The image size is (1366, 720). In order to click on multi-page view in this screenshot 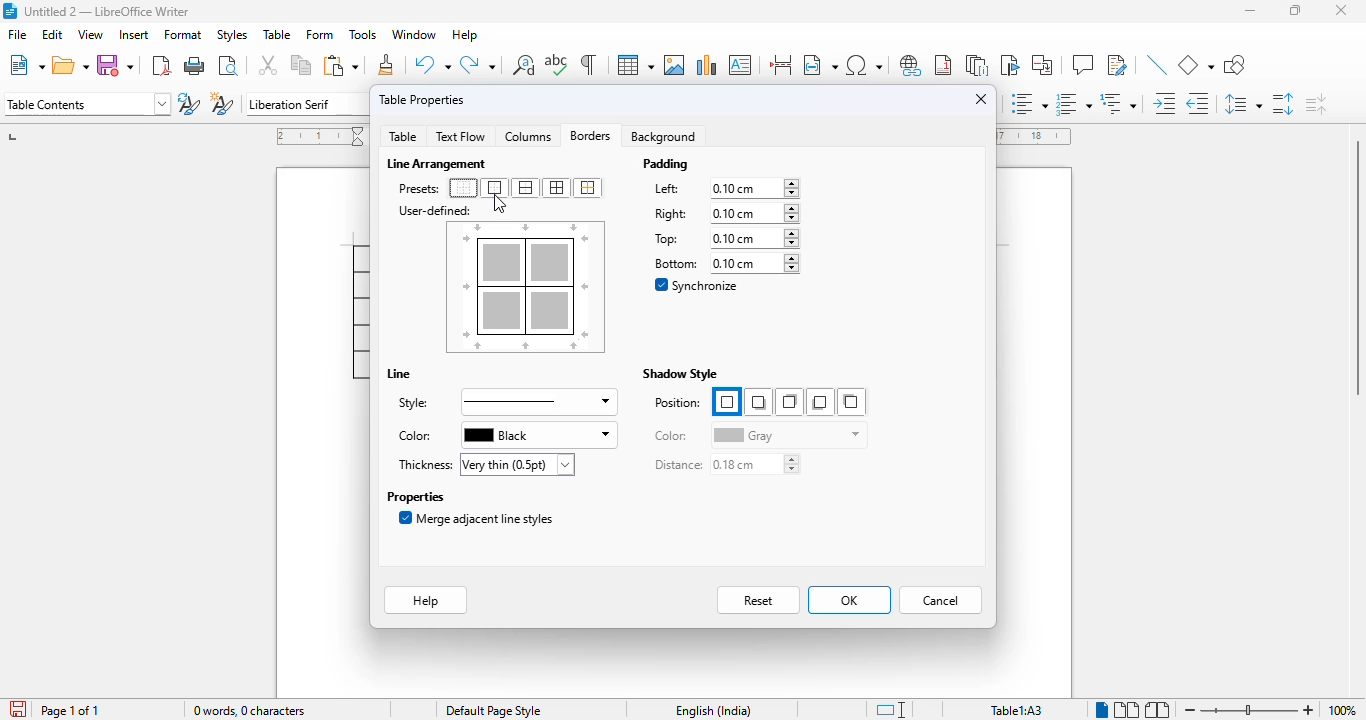, I will do `click(1127, 709)`.